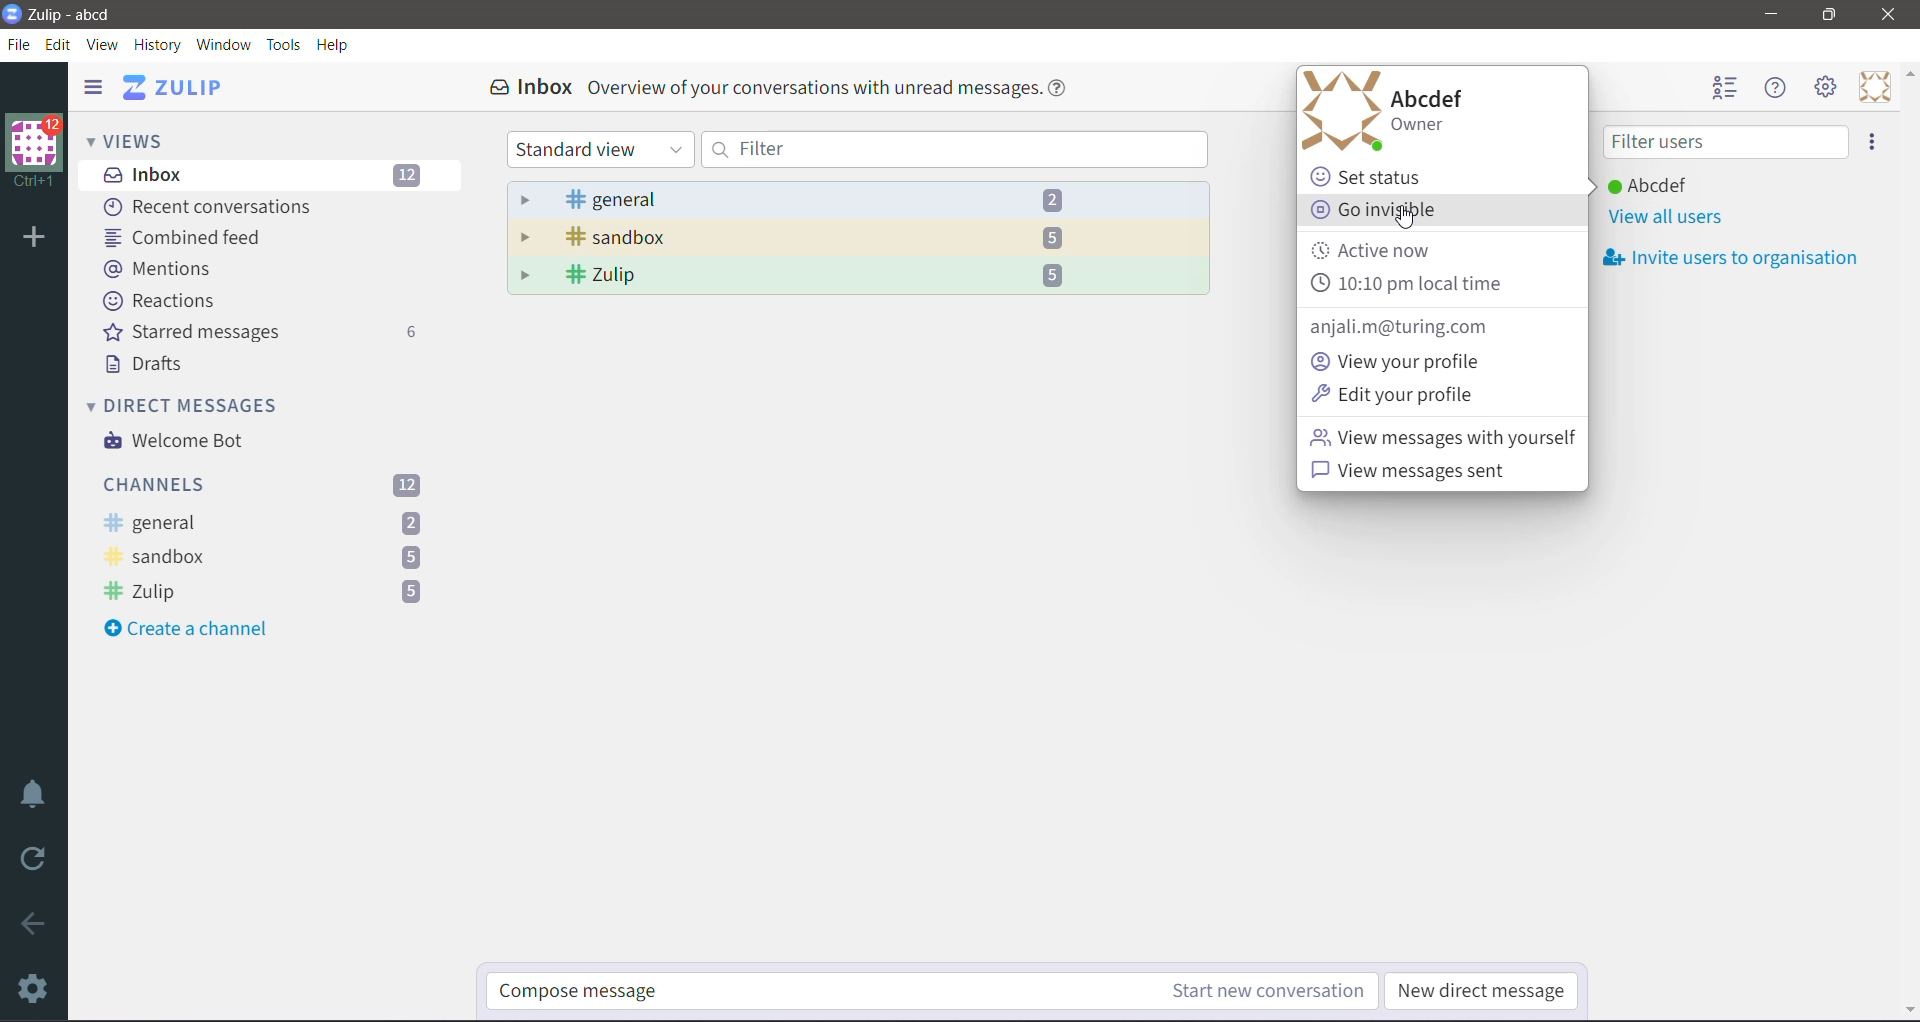 This screenshot has width=1920, height=1022. What do you see at coordinates (59, 43) in the screenshot?
I see `Edit` at bounding box center [59, 43].